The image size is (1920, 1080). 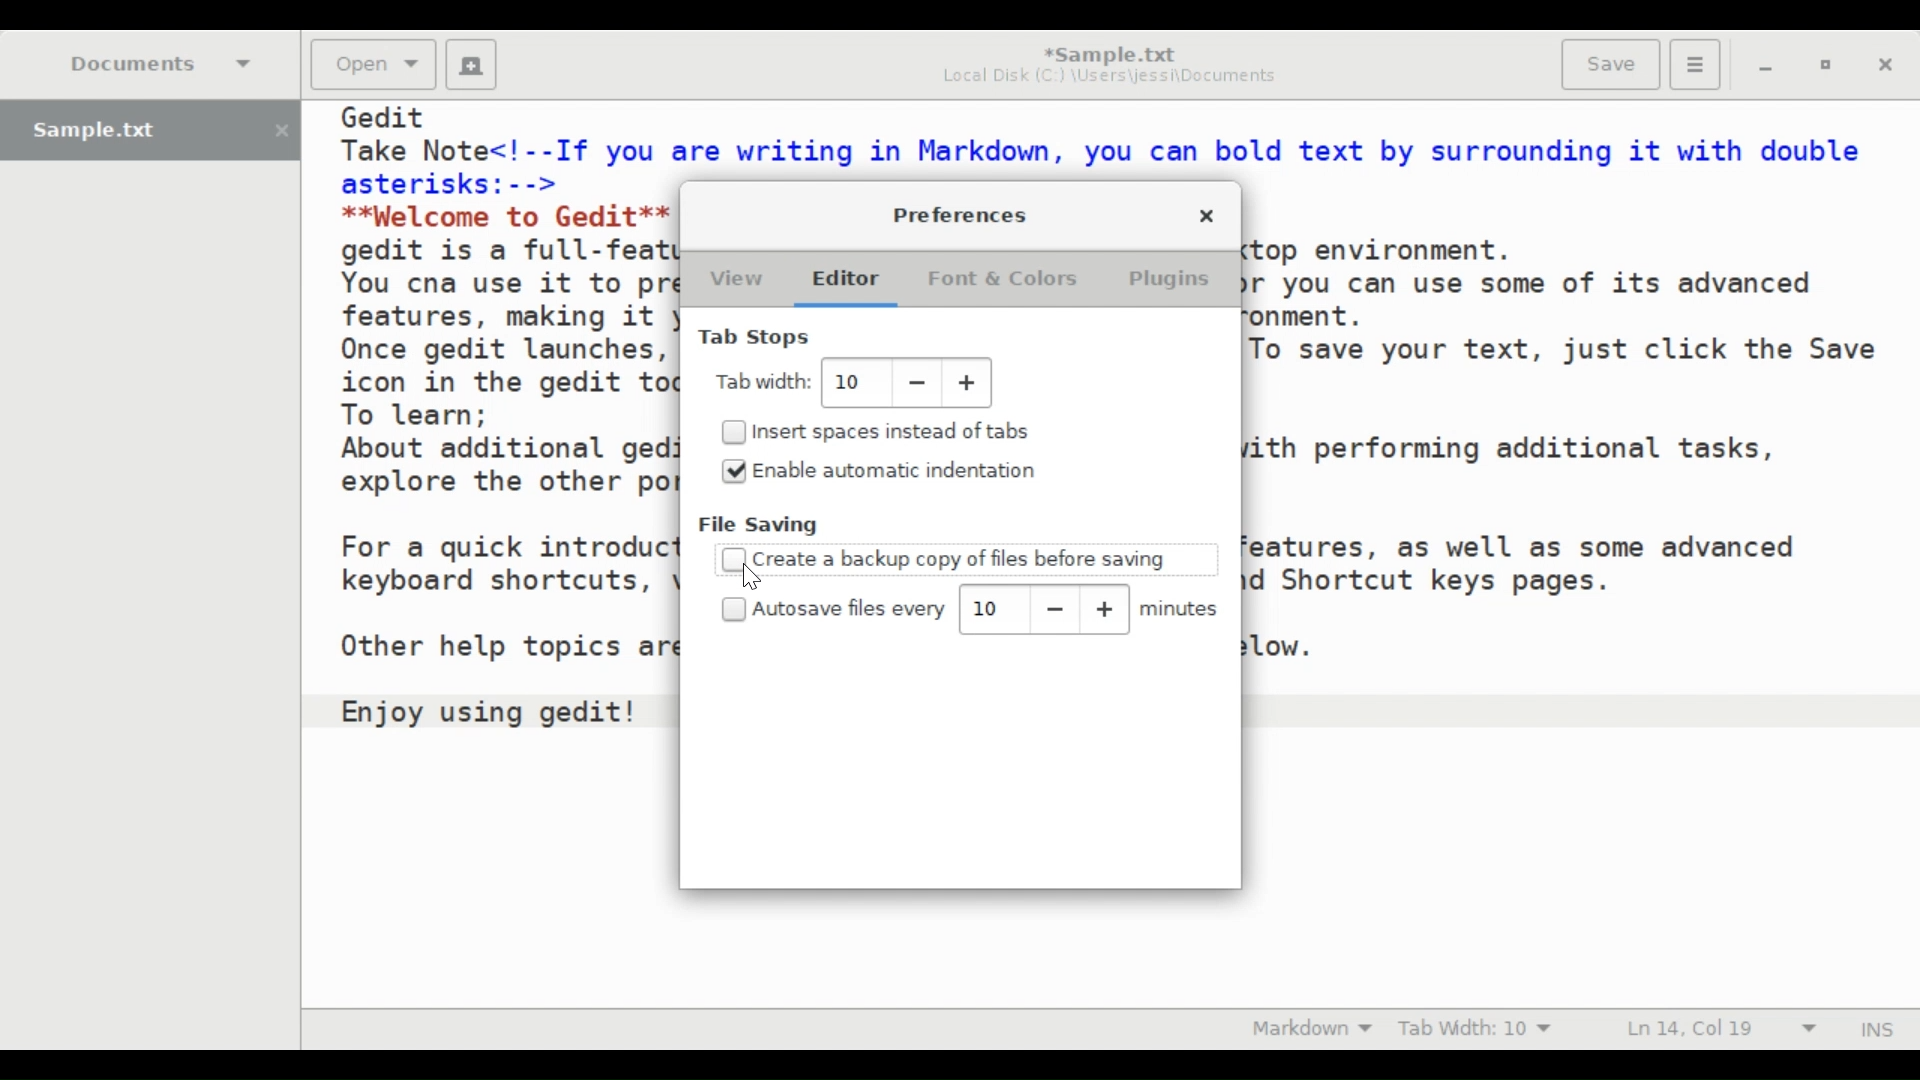 What do you see at coordinates (1768, 67) in the screenshot?
I see `minimize` at bounding box center [1768, 67].